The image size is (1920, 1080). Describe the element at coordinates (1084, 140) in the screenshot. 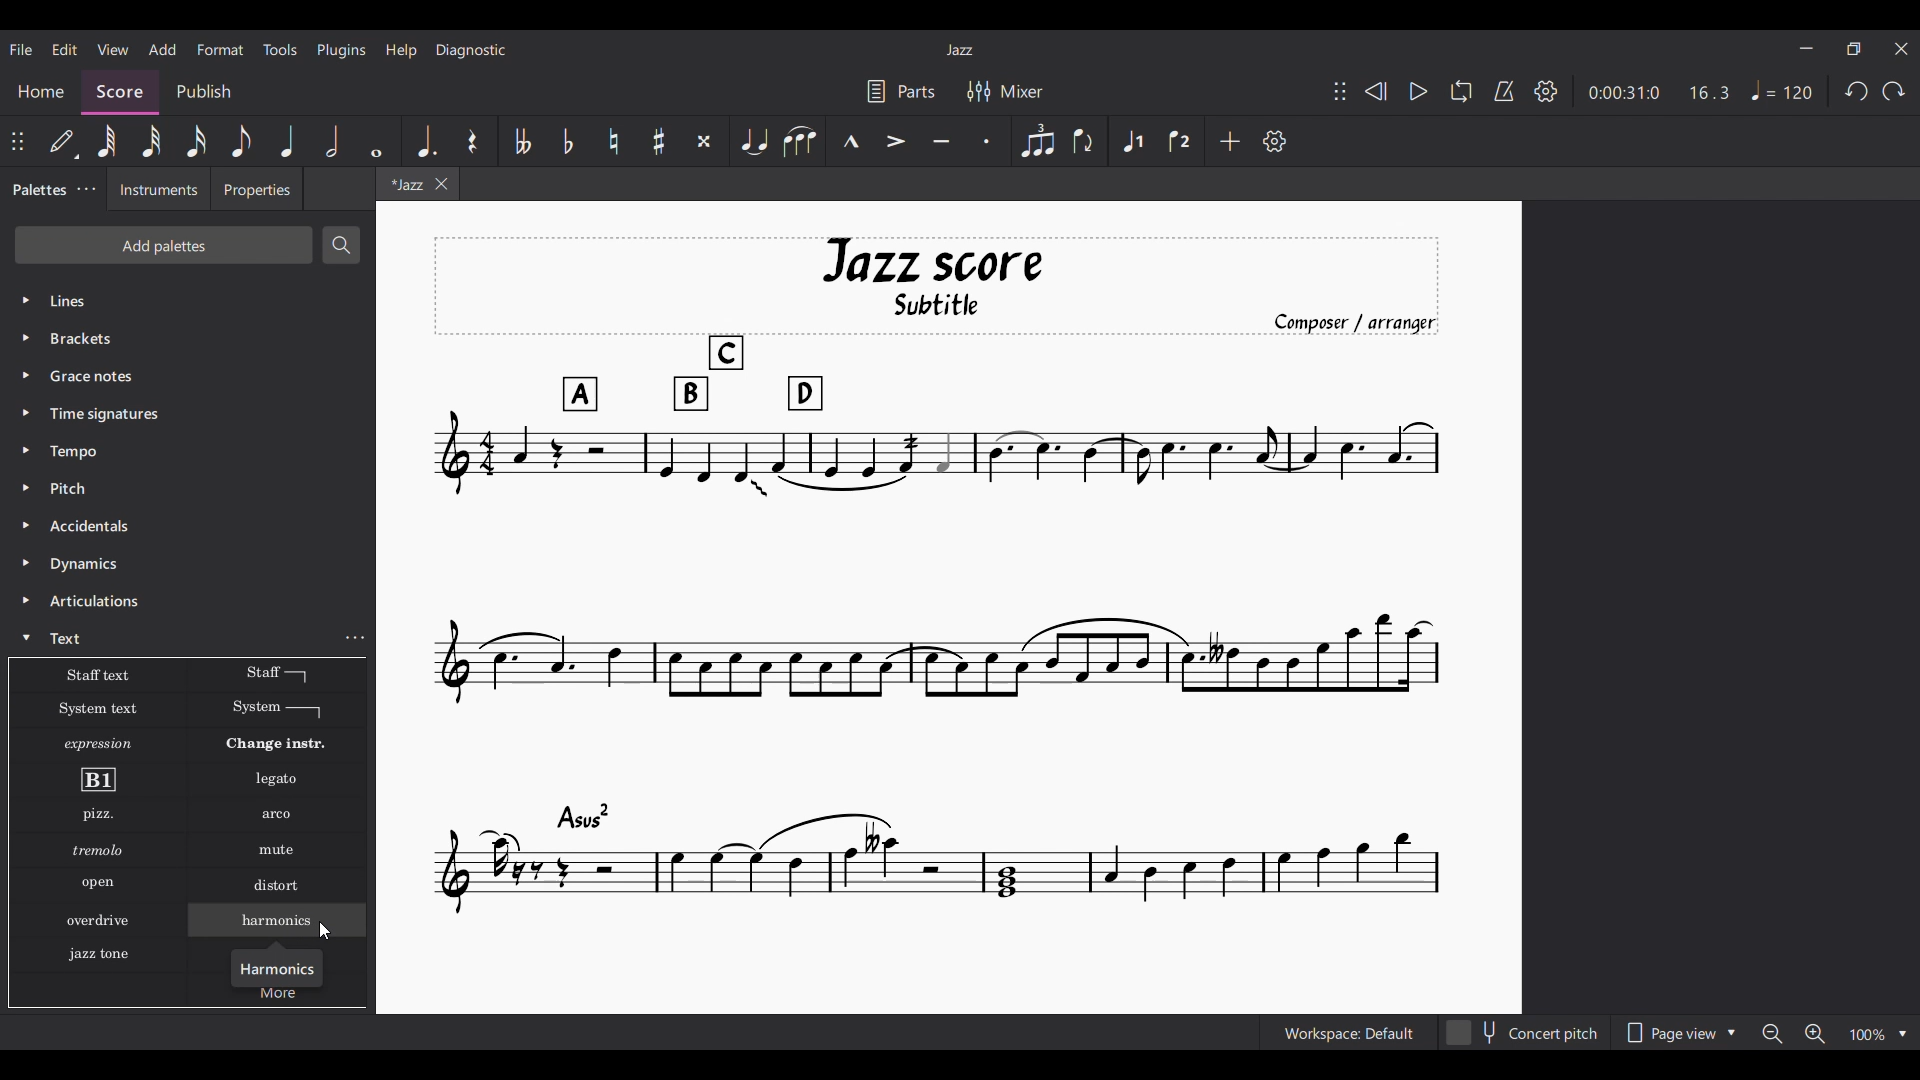

I see `Flip direction` at that location.